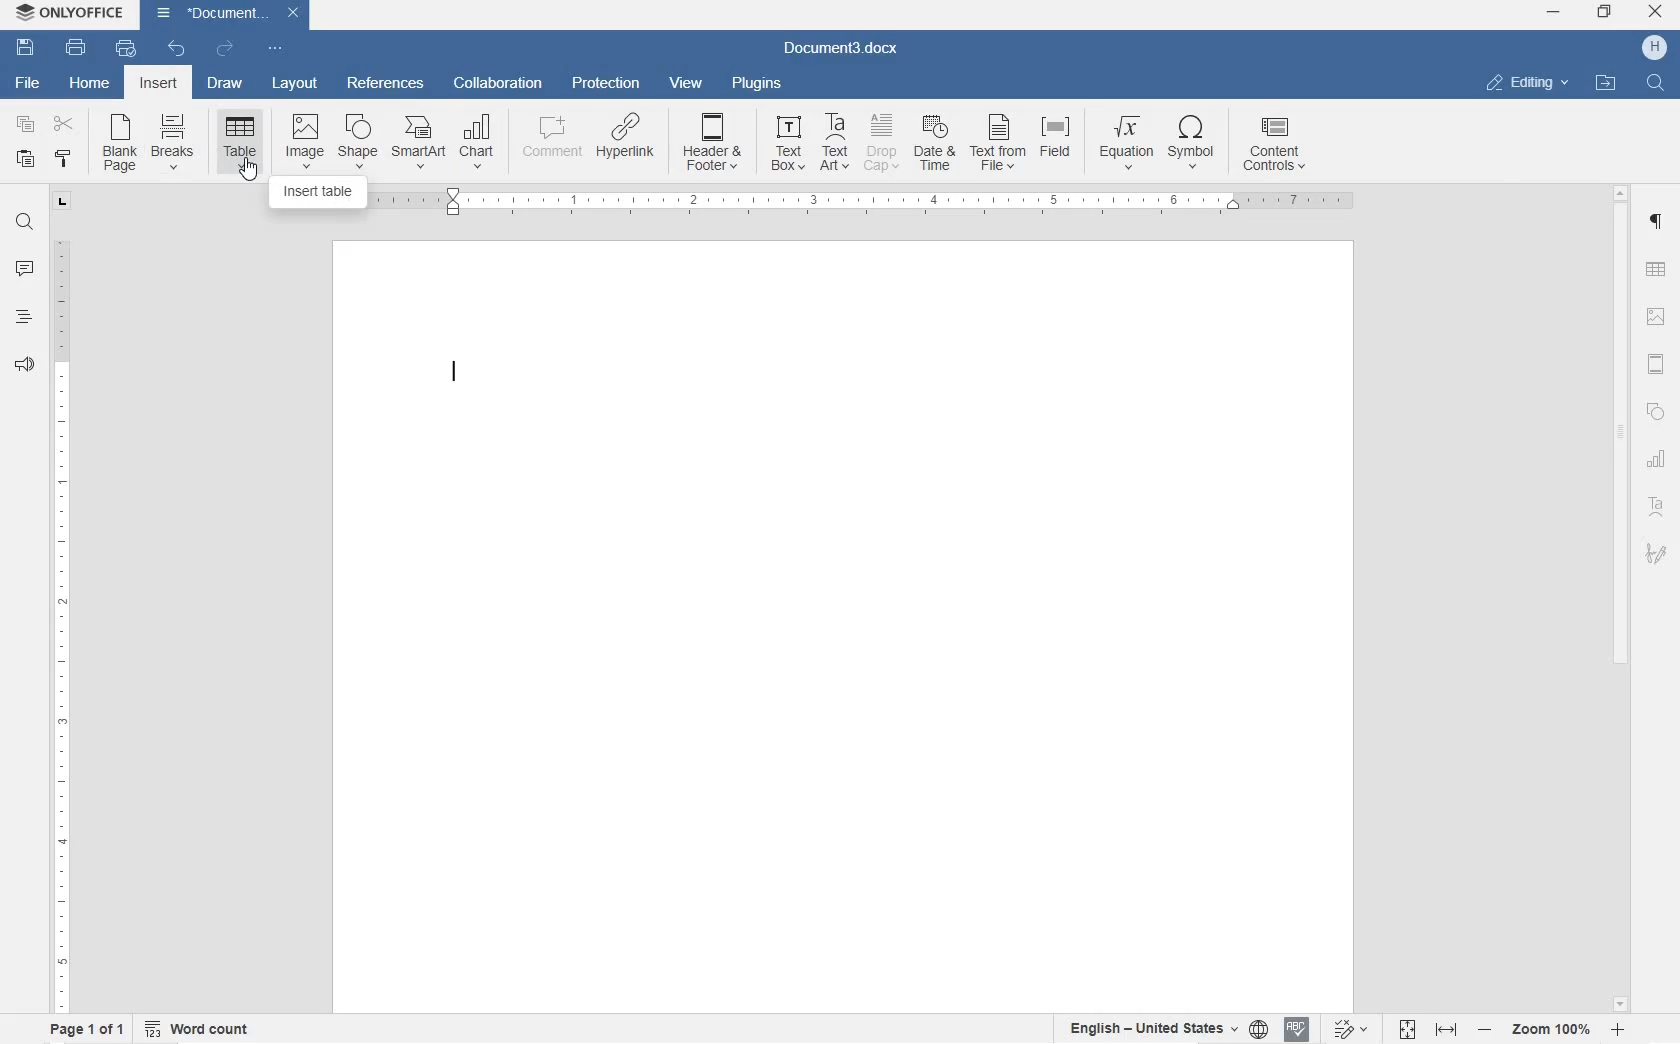 This screenshot has width=1680, height=1044. Describe the element at coordinates (714, 146) in the screenshot. I see `Header & Footer` at that location.